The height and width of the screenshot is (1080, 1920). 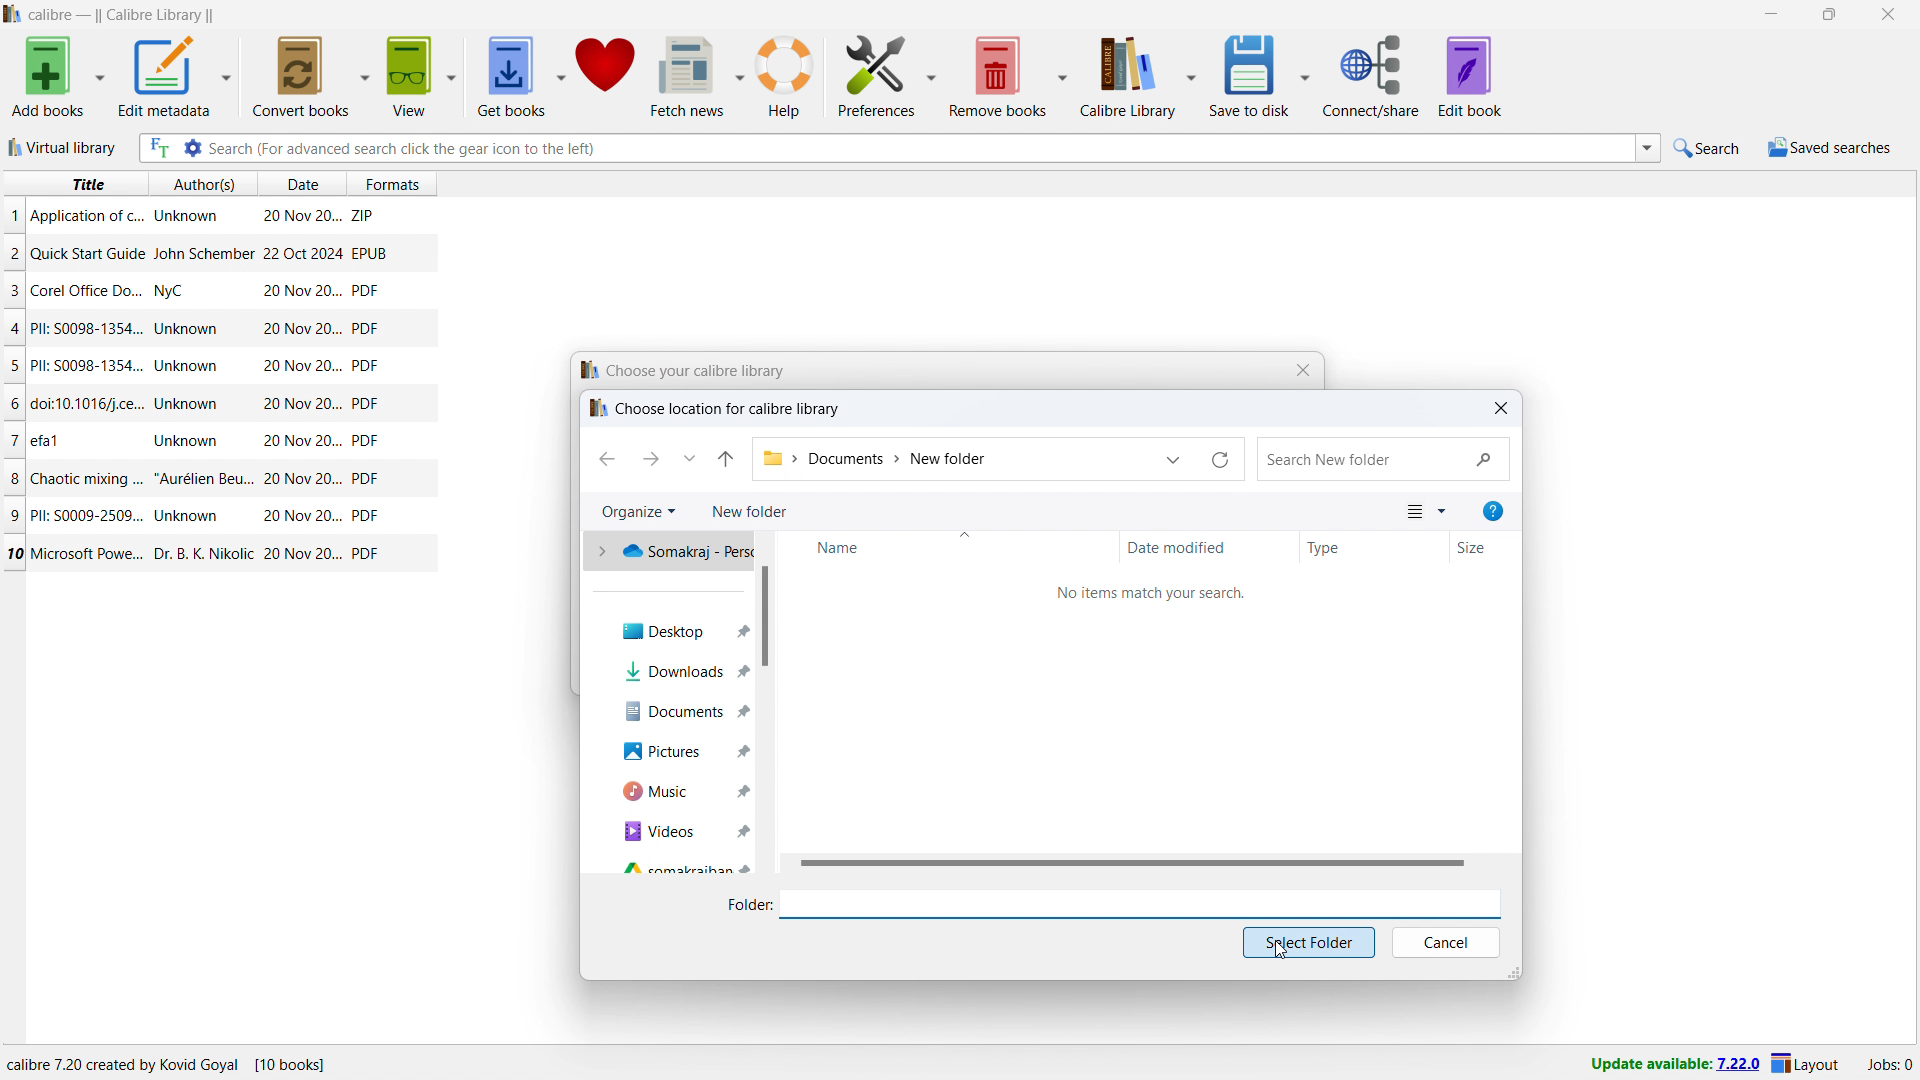 I want to click on view, so click(x=1427, y=510).